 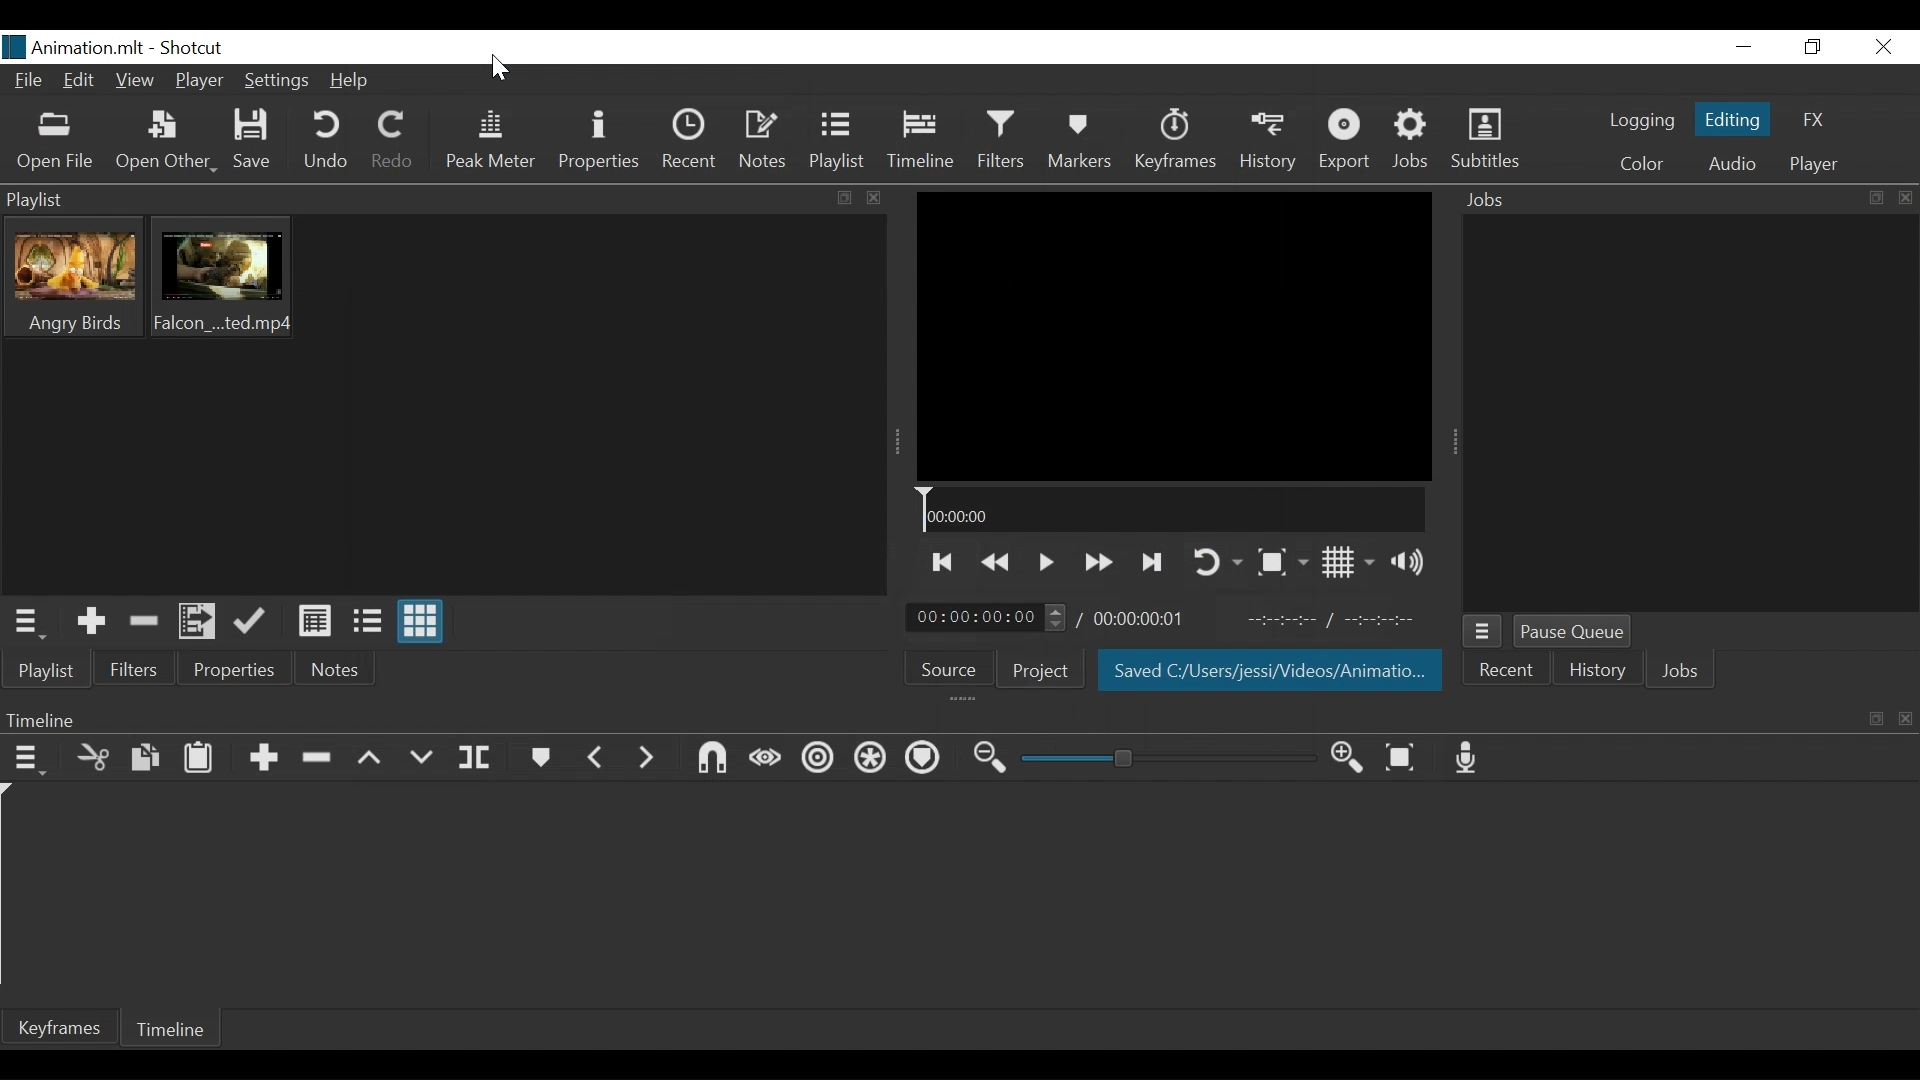 What do you see at coordinates (201, 758) in the screenshot?
I see `Paste` at bounding box center [201, 758].